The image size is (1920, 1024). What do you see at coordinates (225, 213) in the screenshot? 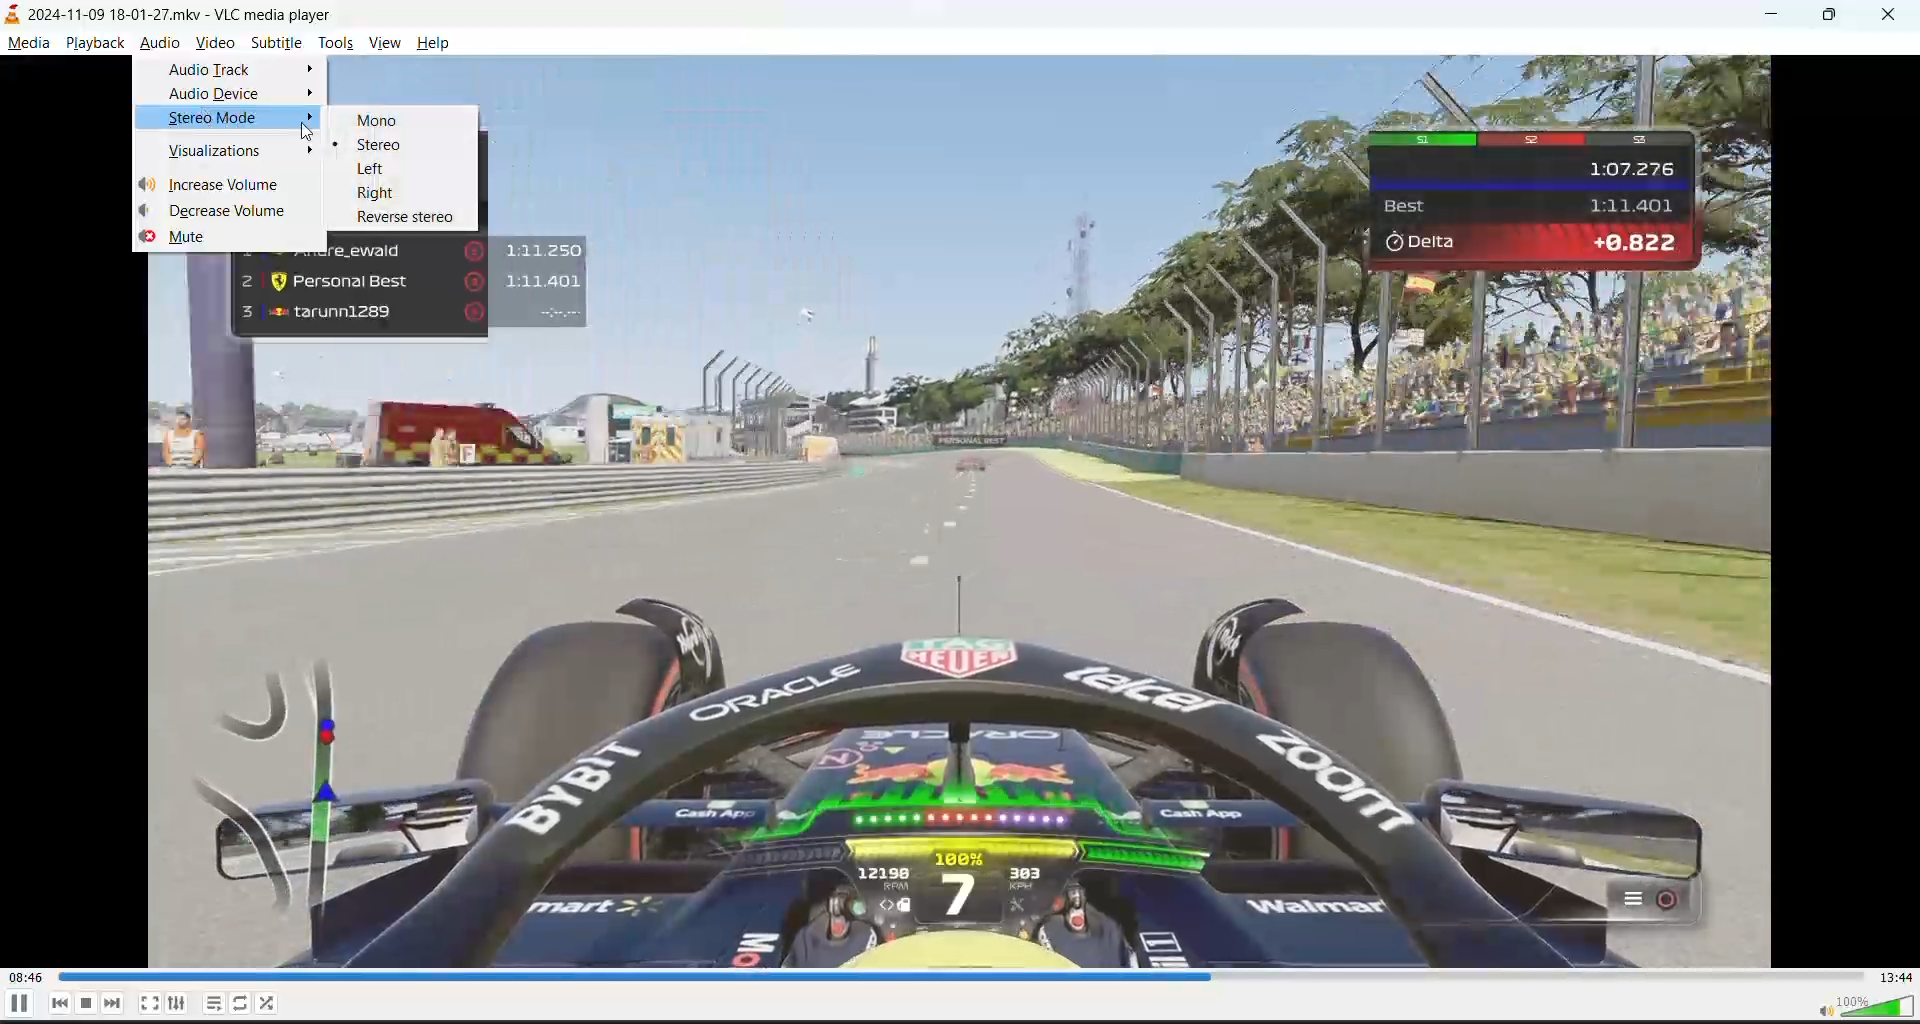
I see `decrease volume` at bounding box center [225, 213].